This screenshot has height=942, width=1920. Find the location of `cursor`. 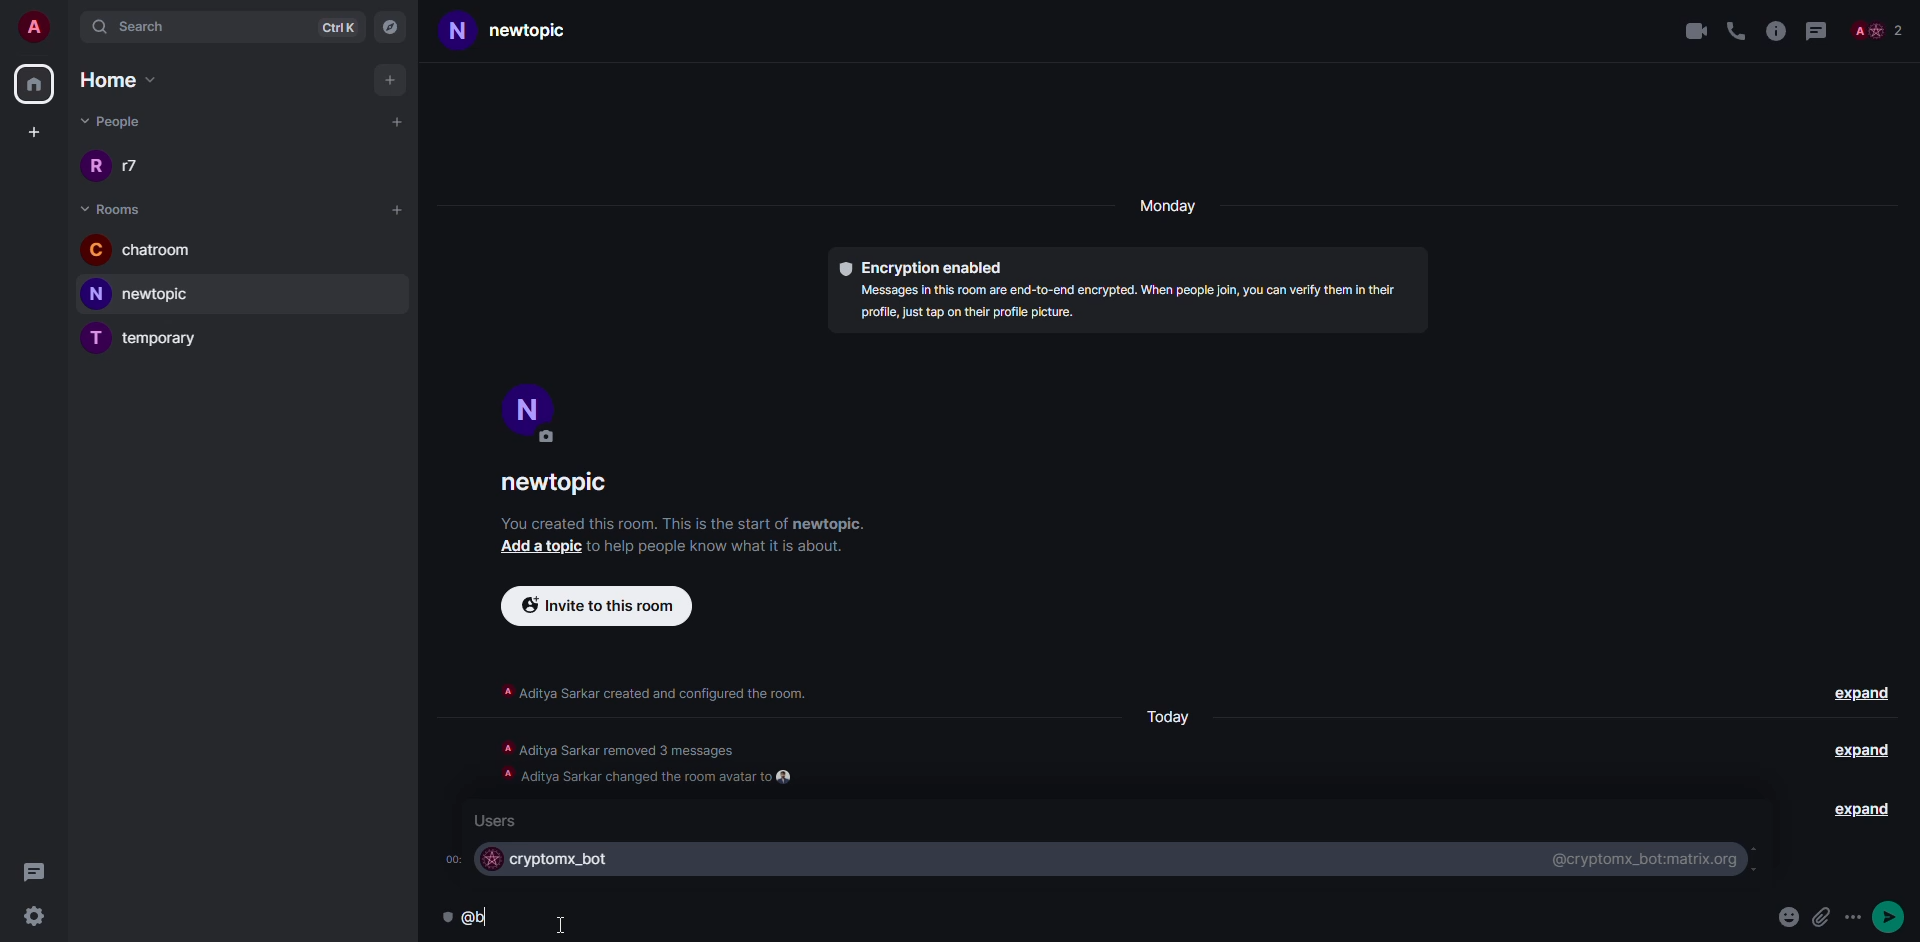

cursor is located at coordinates (567, 921).